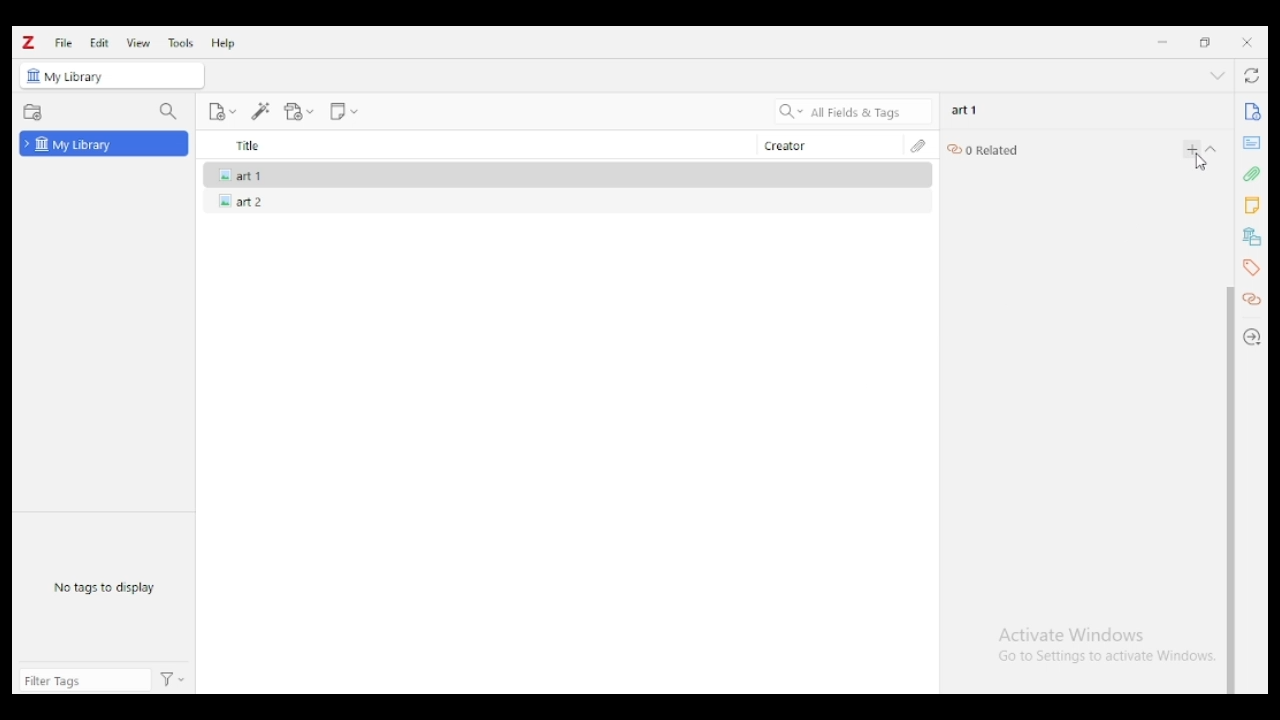 The height and width of the screenshot is (720, 1280). I want to click on search all fields & tags, so click(854, 111).